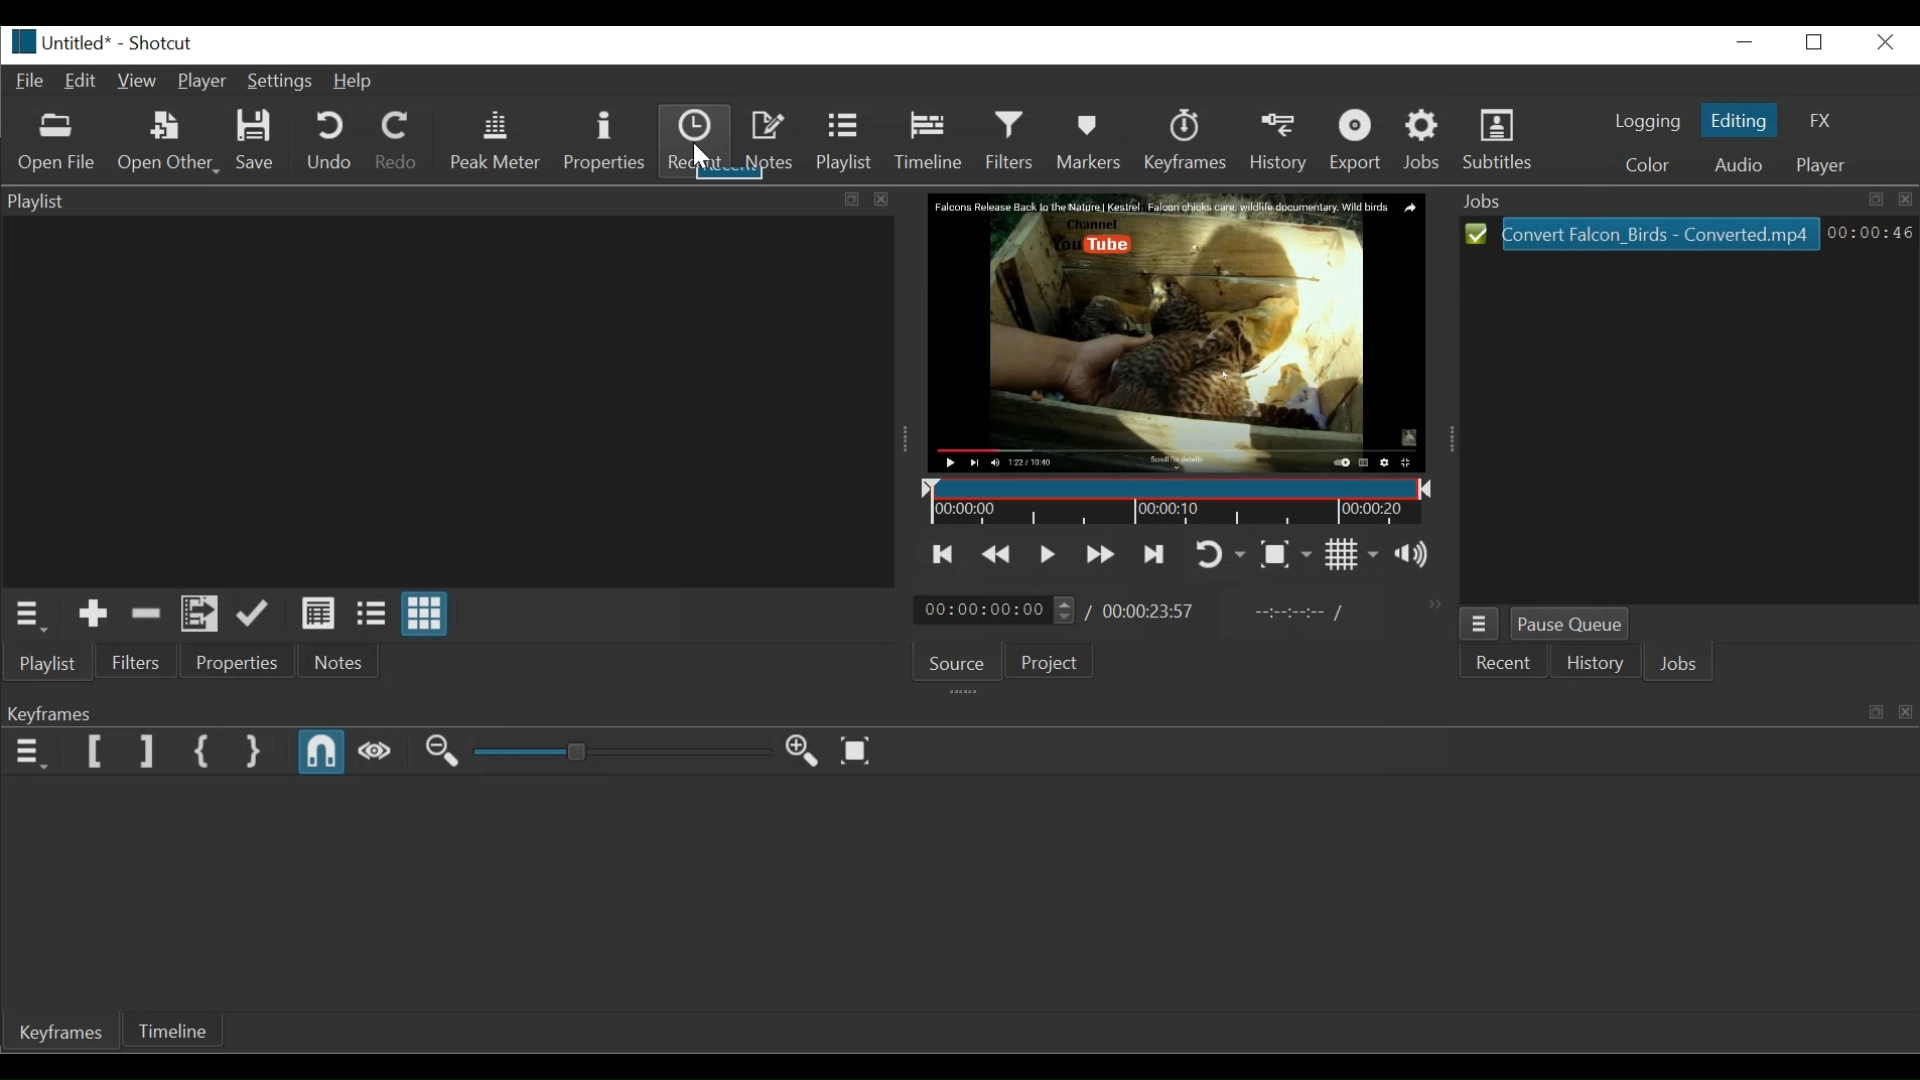 The width and height of the screenshot is (1920, 1080). I want to click on Notes, so click(771, 138).